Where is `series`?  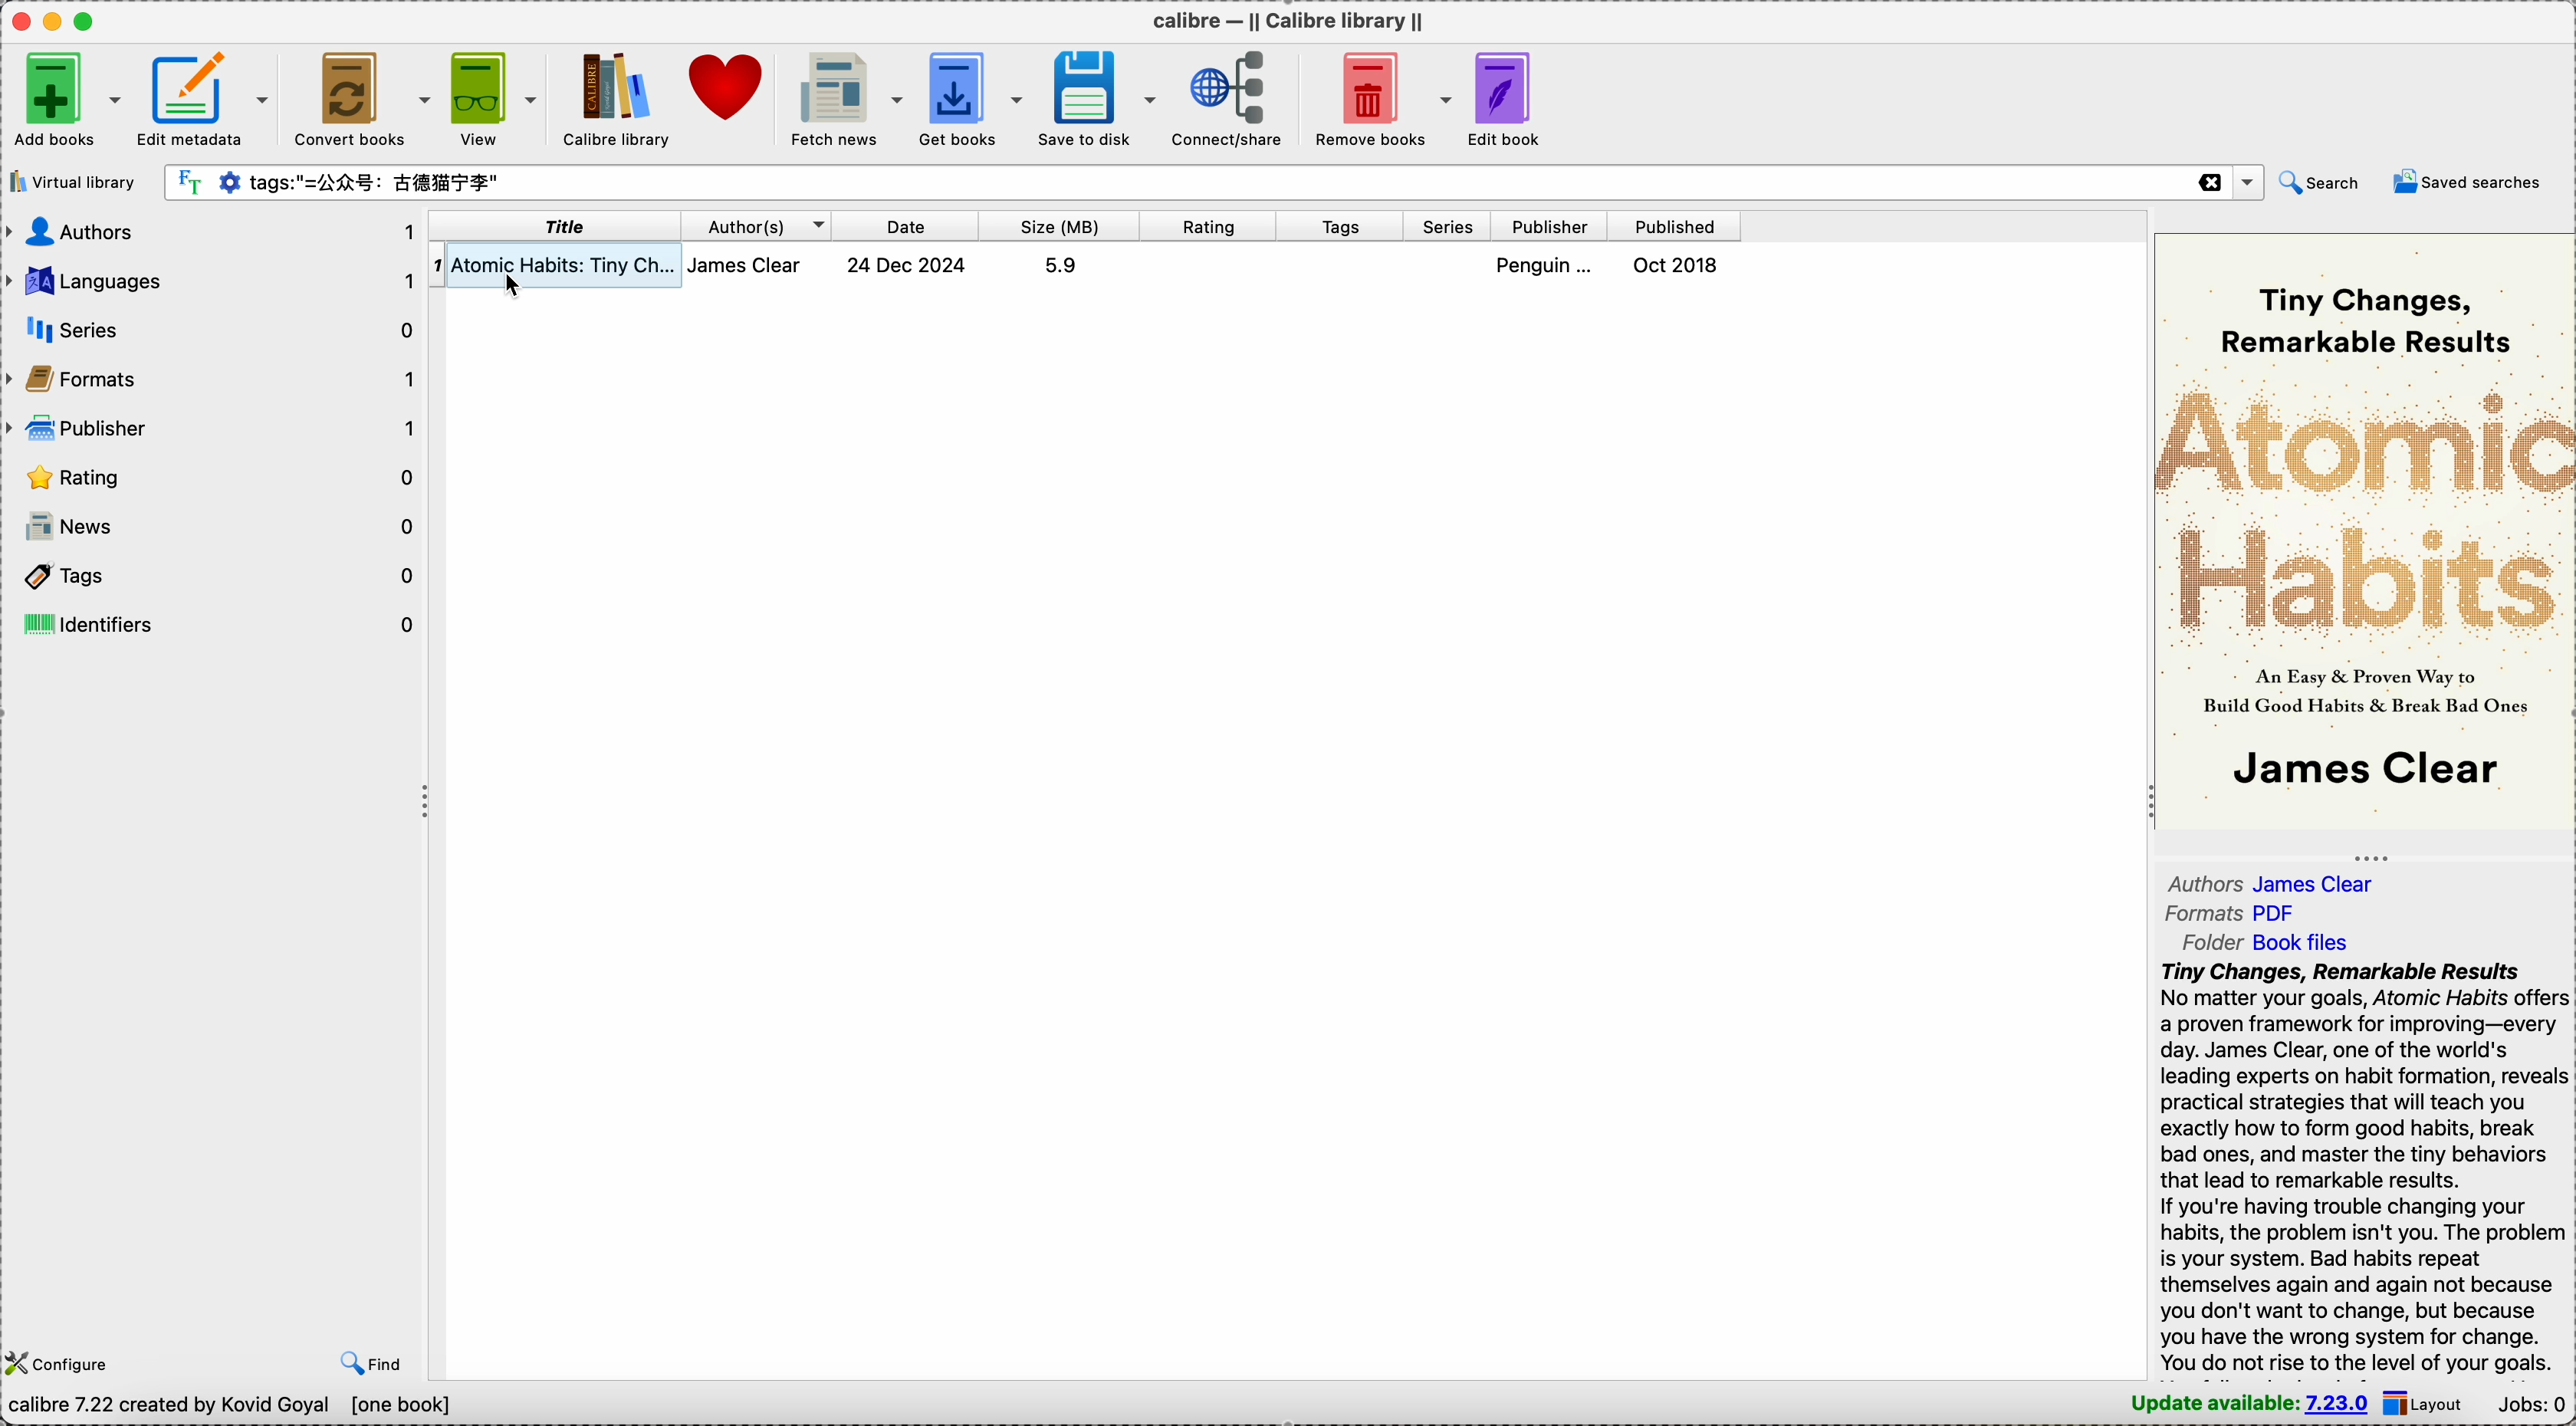 series is located at coordinates (1451, 225).